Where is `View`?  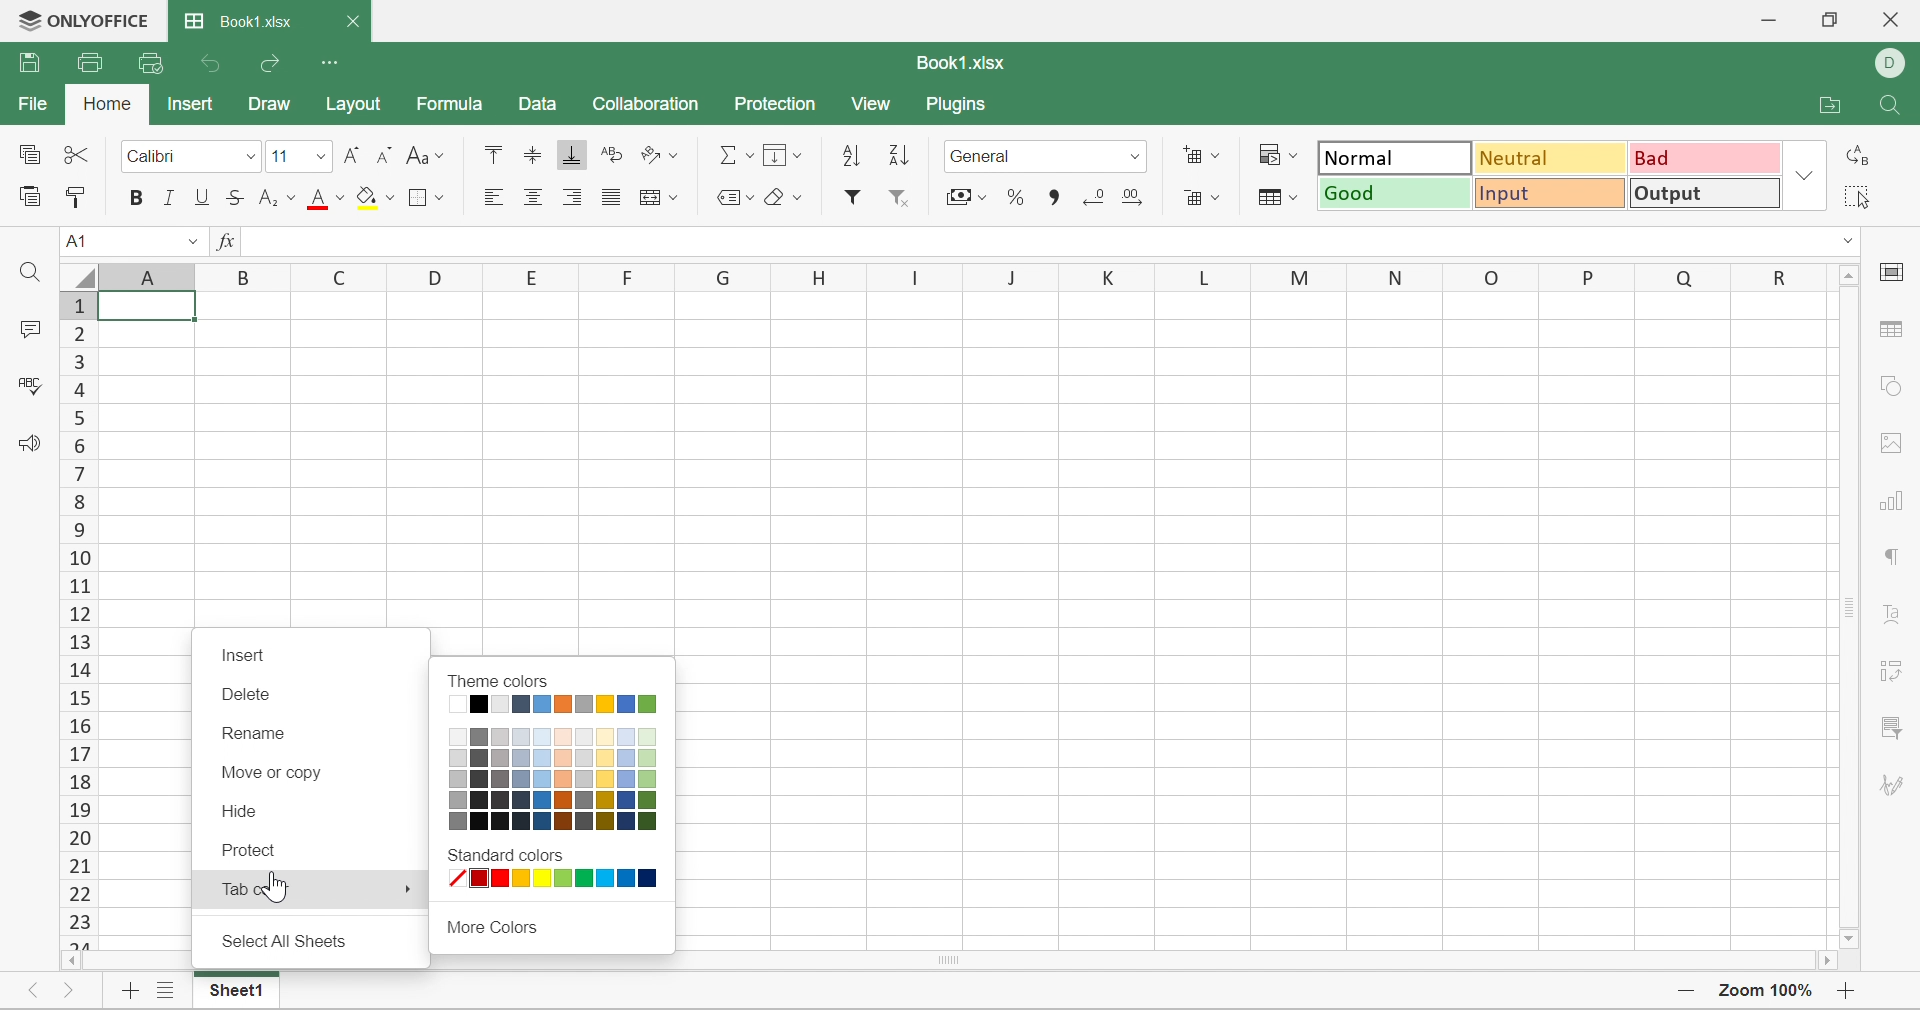 View is located at coordinates (874, 105).